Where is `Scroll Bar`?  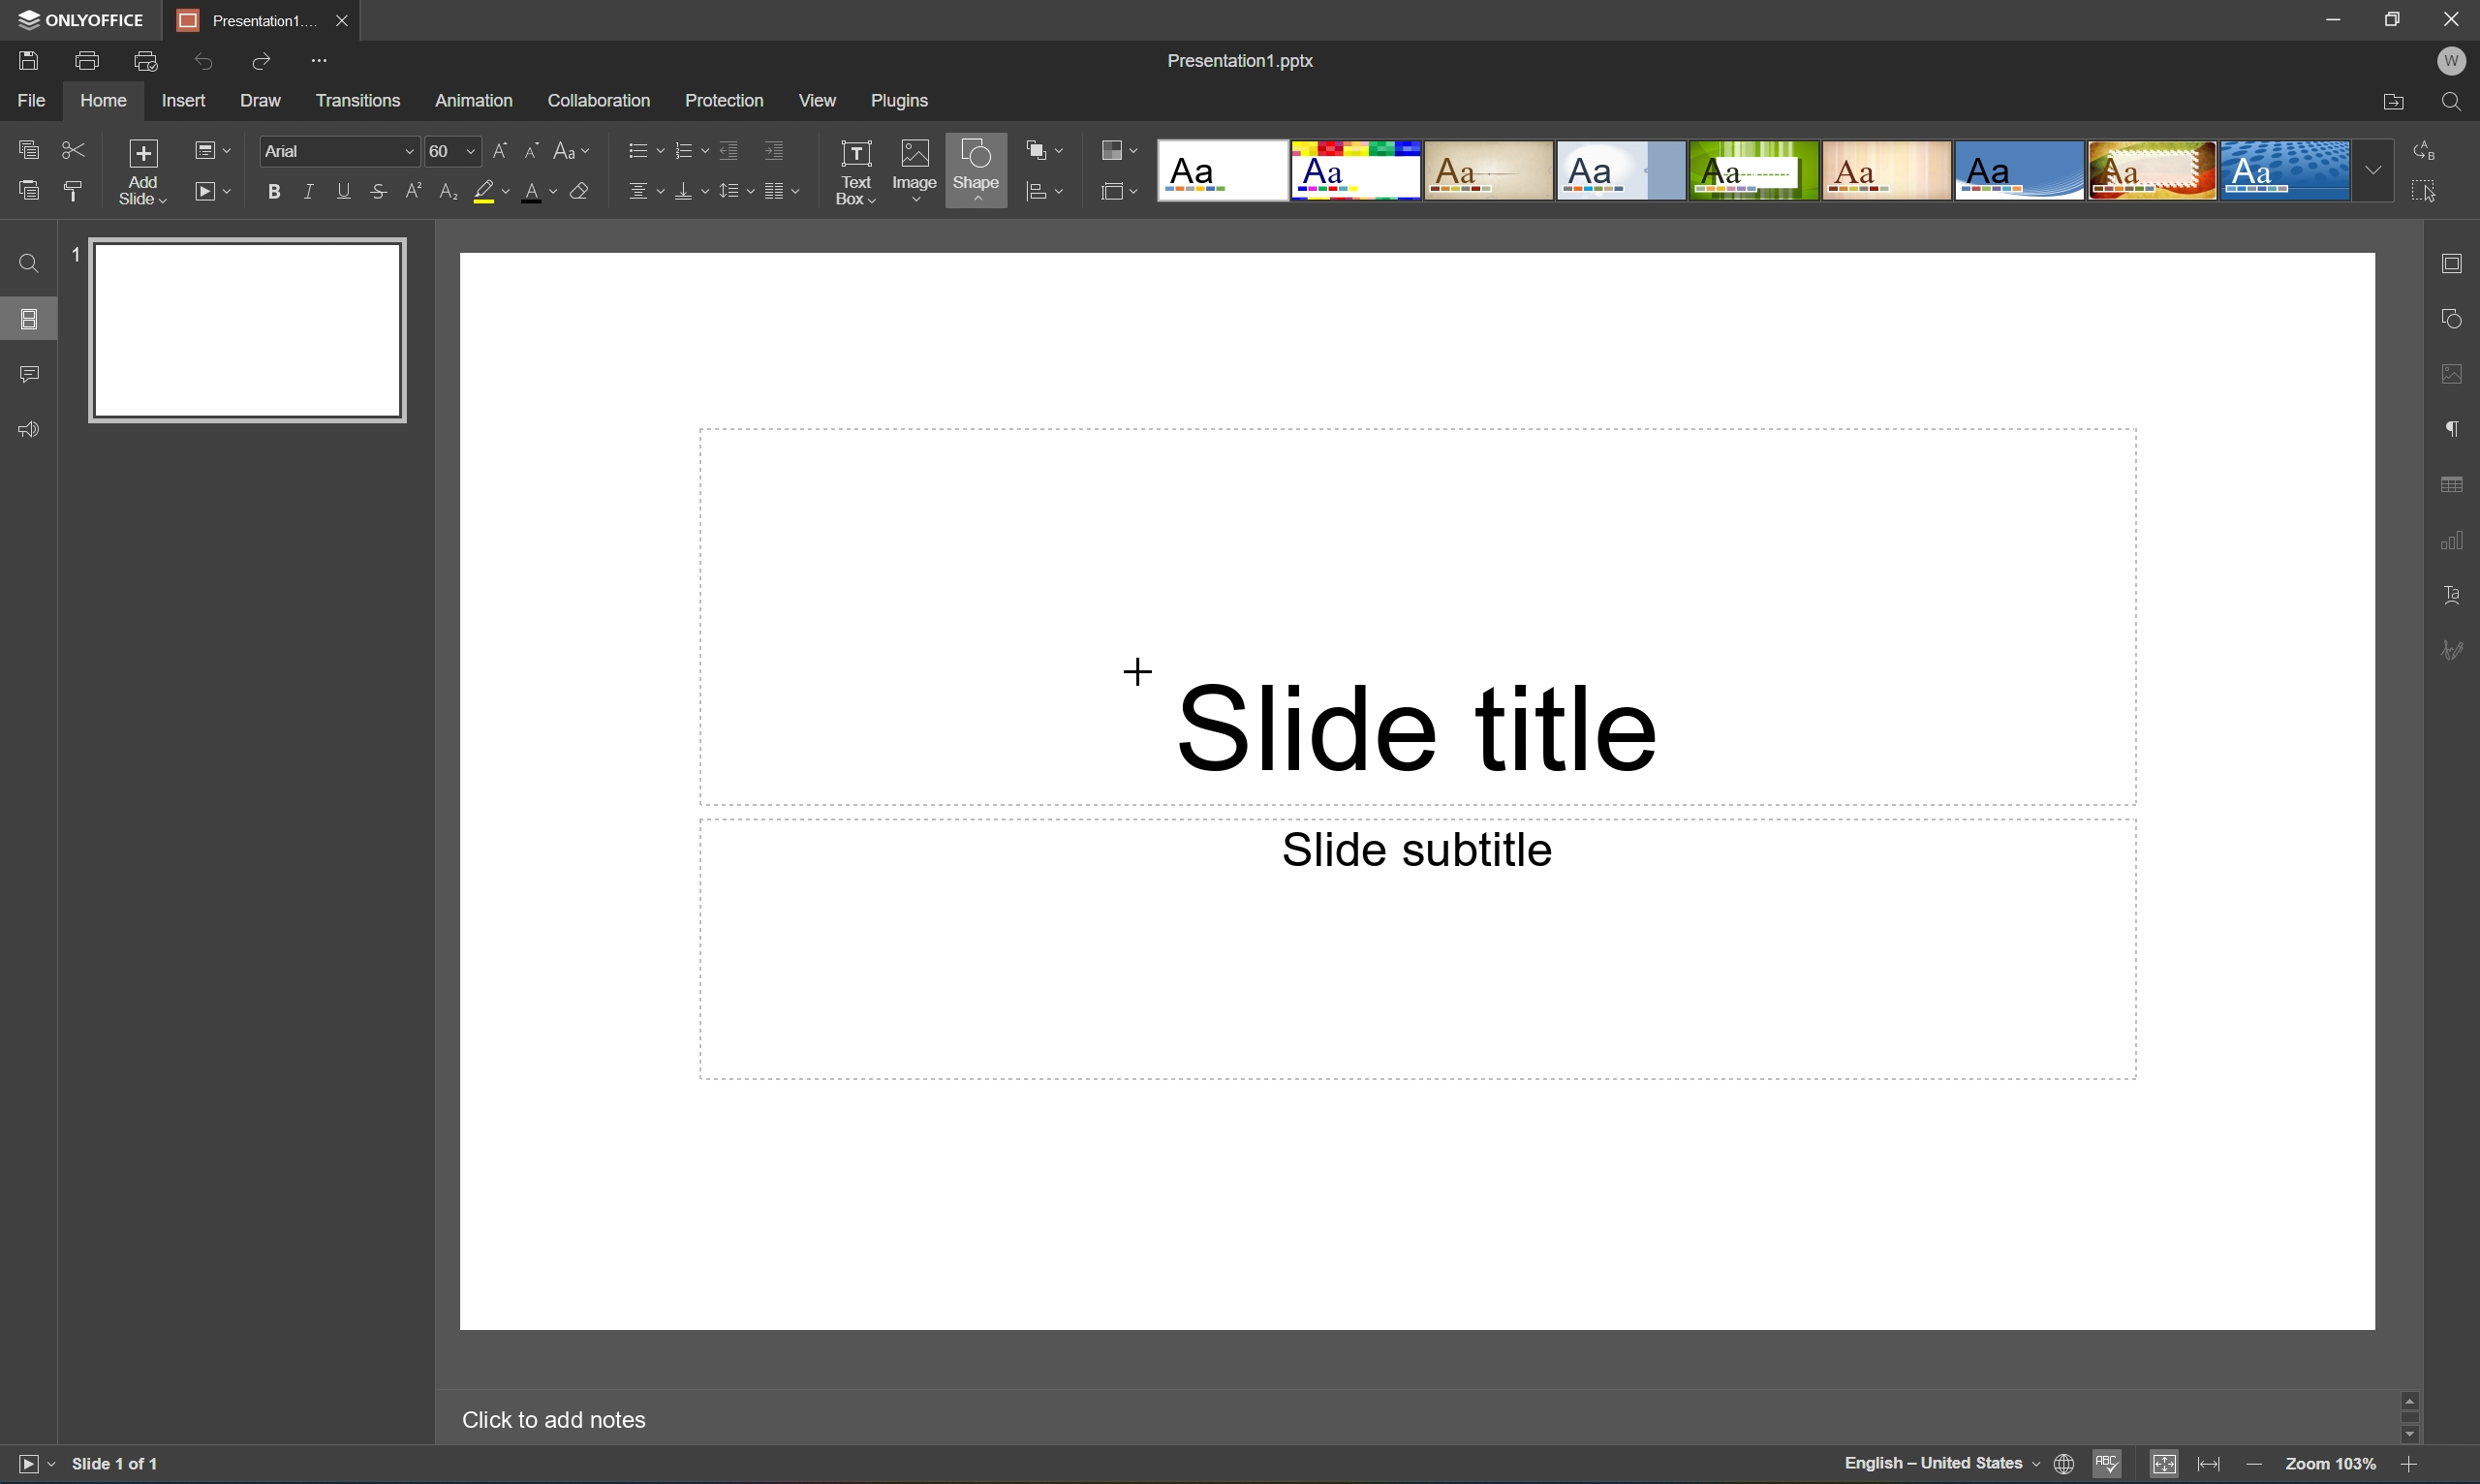 Scroll Bar is located at coordinates (2403, 1419).